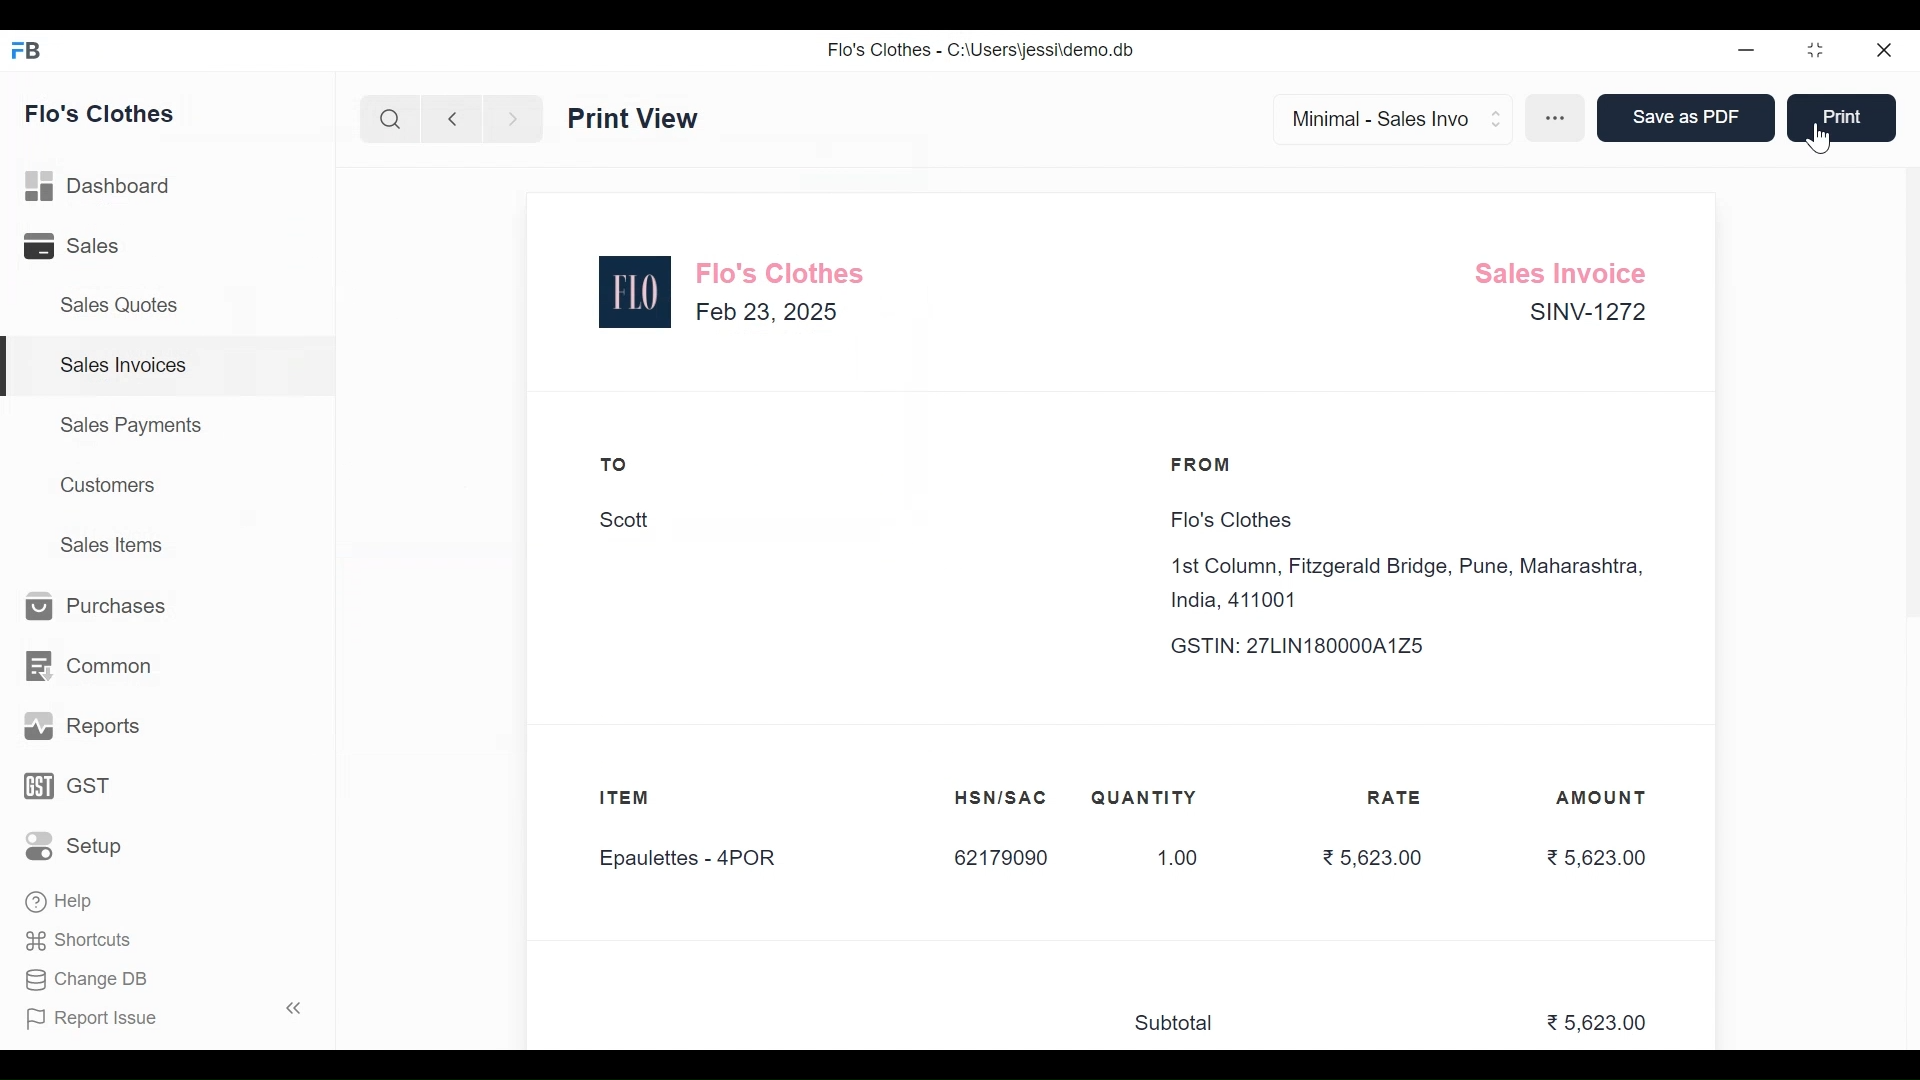 This screenshot has width=1920, height=1080. Describe the element at coordinates (615, 464) in the screenshot. I see `TO` at that location.